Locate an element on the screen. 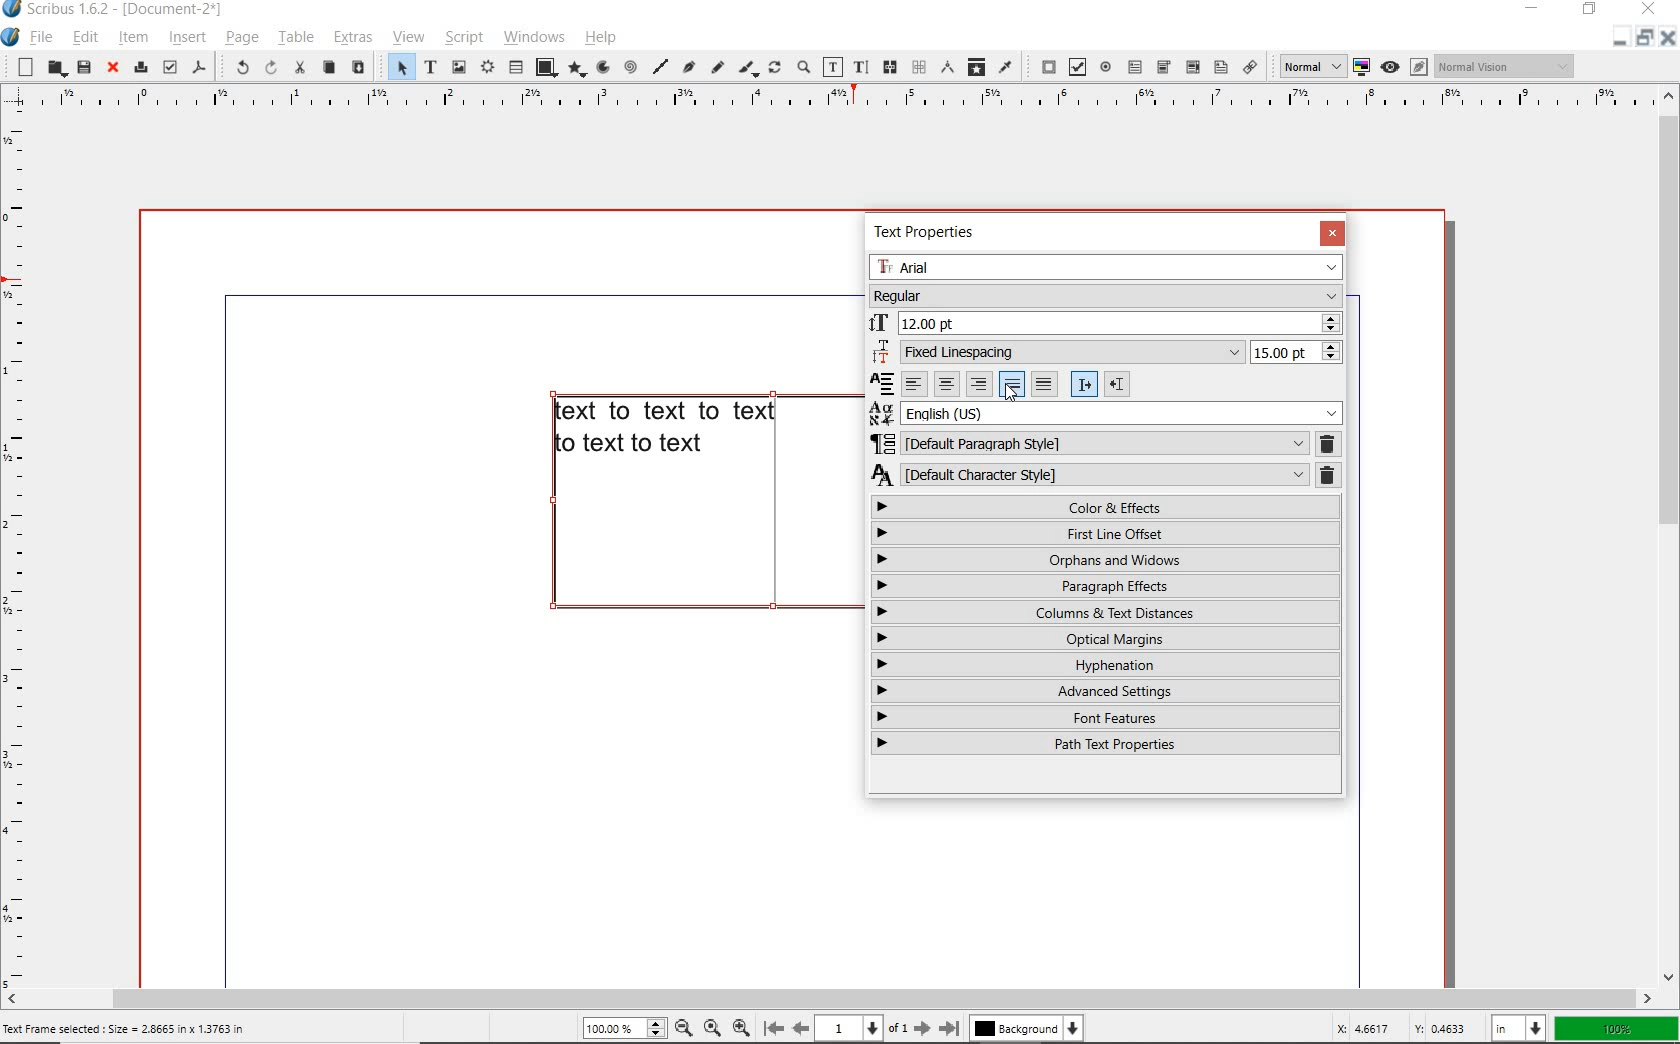  PATH TEXT PROPERTIES is located at coordinates (1111, 743).